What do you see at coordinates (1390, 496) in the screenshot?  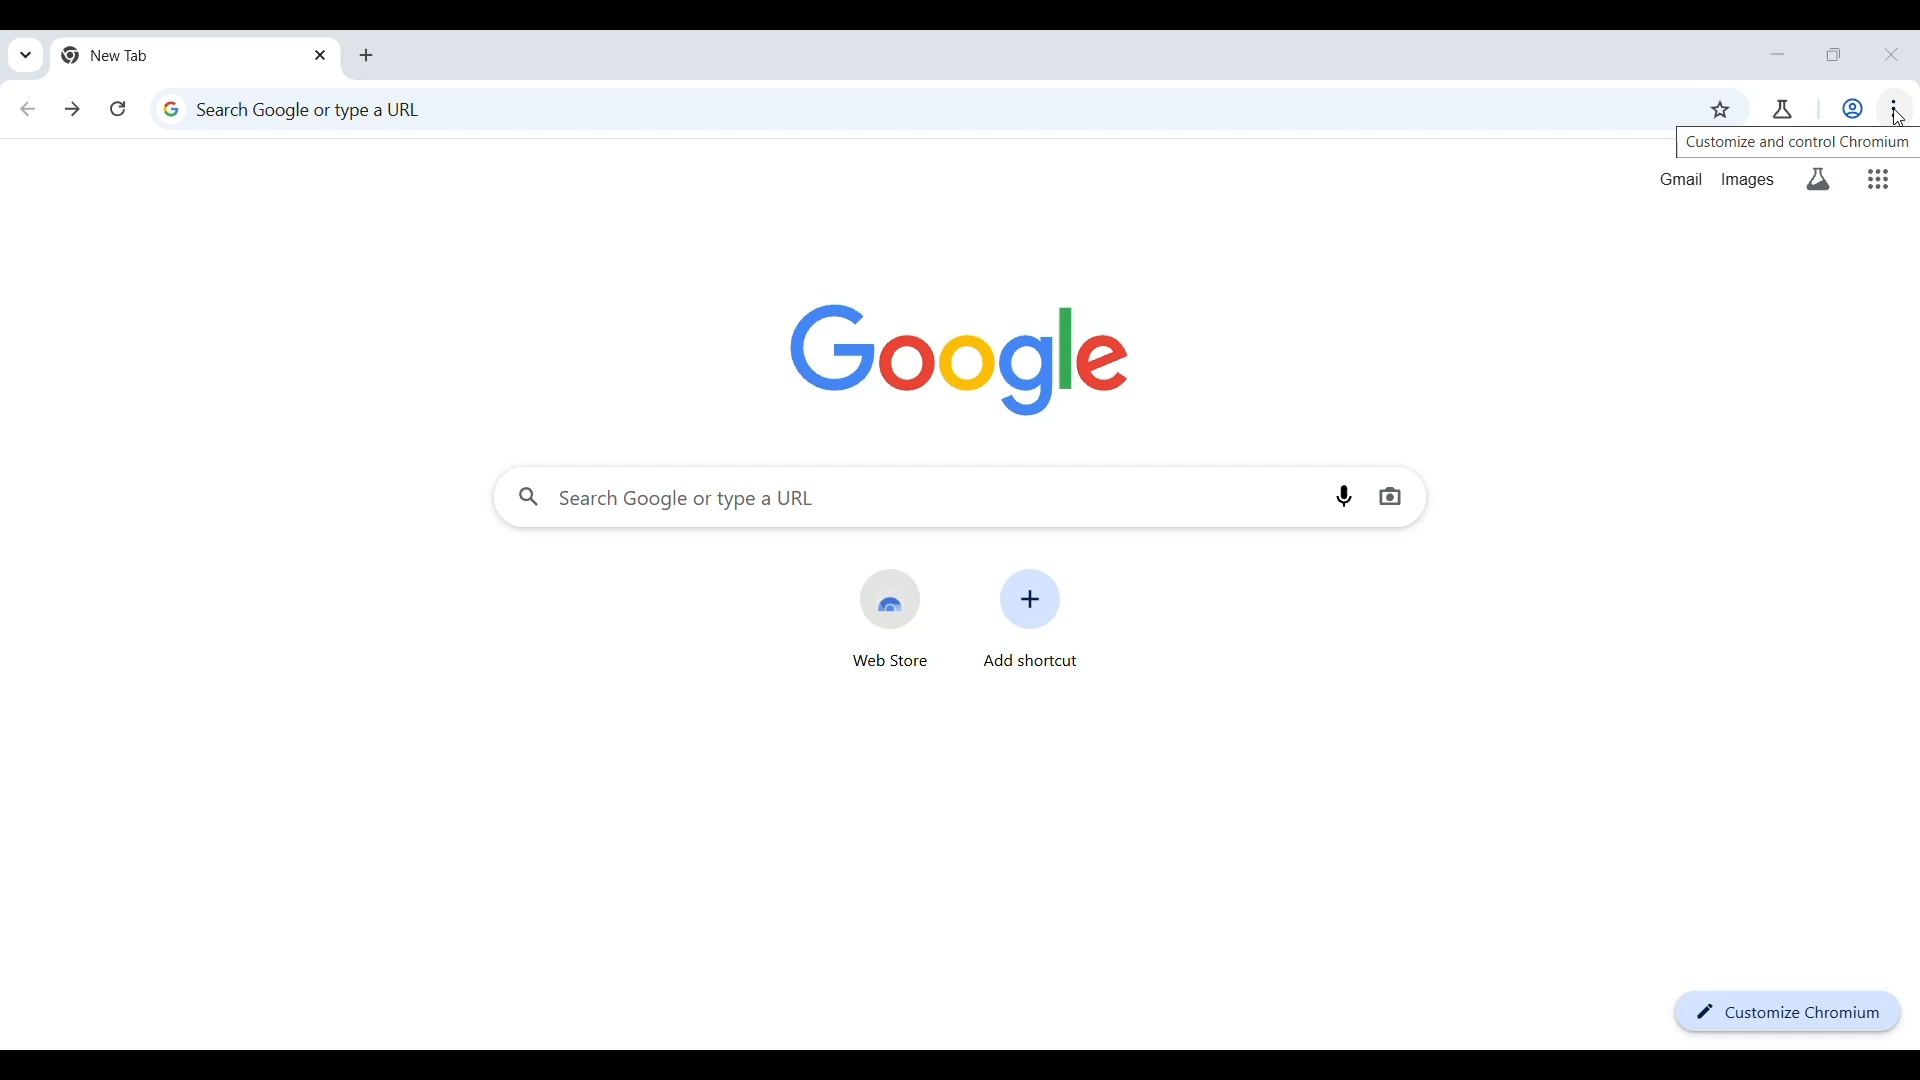 I see `Search by image` at bounding box center [1390, 496].